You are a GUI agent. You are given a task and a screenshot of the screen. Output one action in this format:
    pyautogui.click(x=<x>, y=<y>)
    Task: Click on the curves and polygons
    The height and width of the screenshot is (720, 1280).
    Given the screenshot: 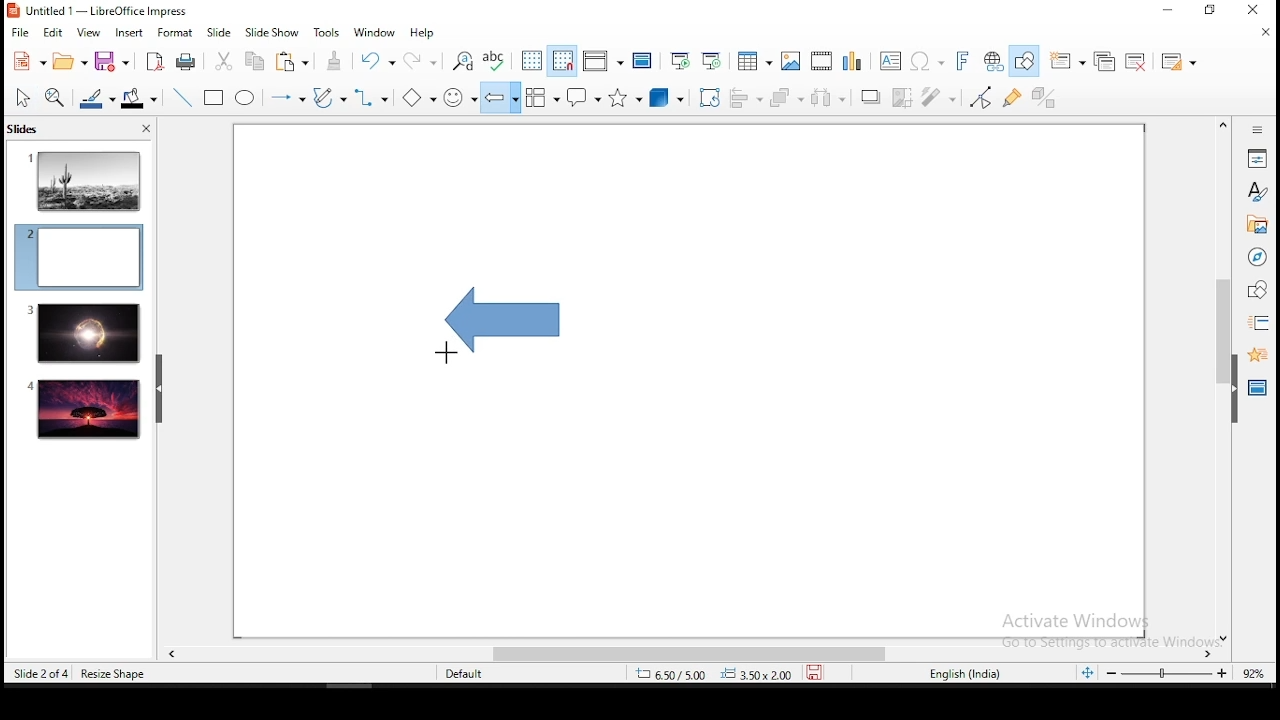 What is the action you would take?
    pyautogui.click(x=328, y=98)
    